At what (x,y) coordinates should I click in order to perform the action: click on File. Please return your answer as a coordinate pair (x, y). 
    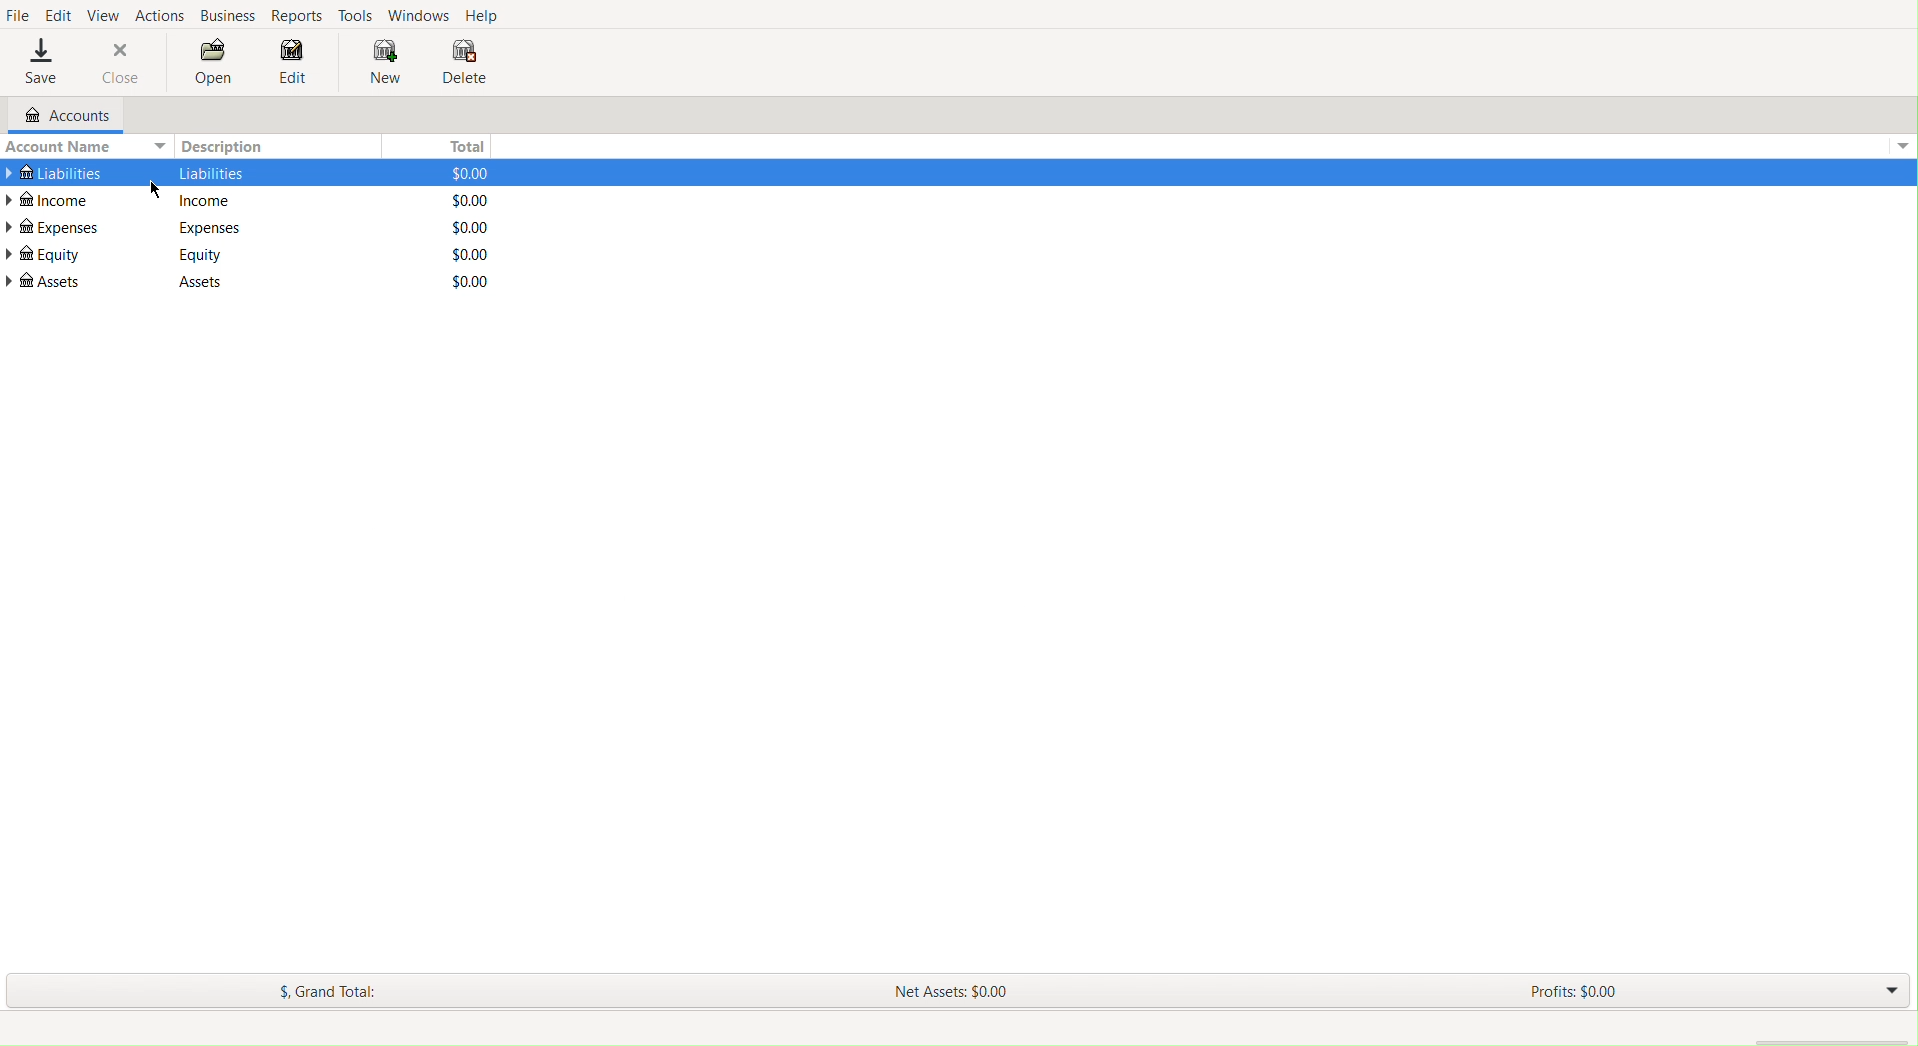
    Looking at the image, I should click on (18, 16).